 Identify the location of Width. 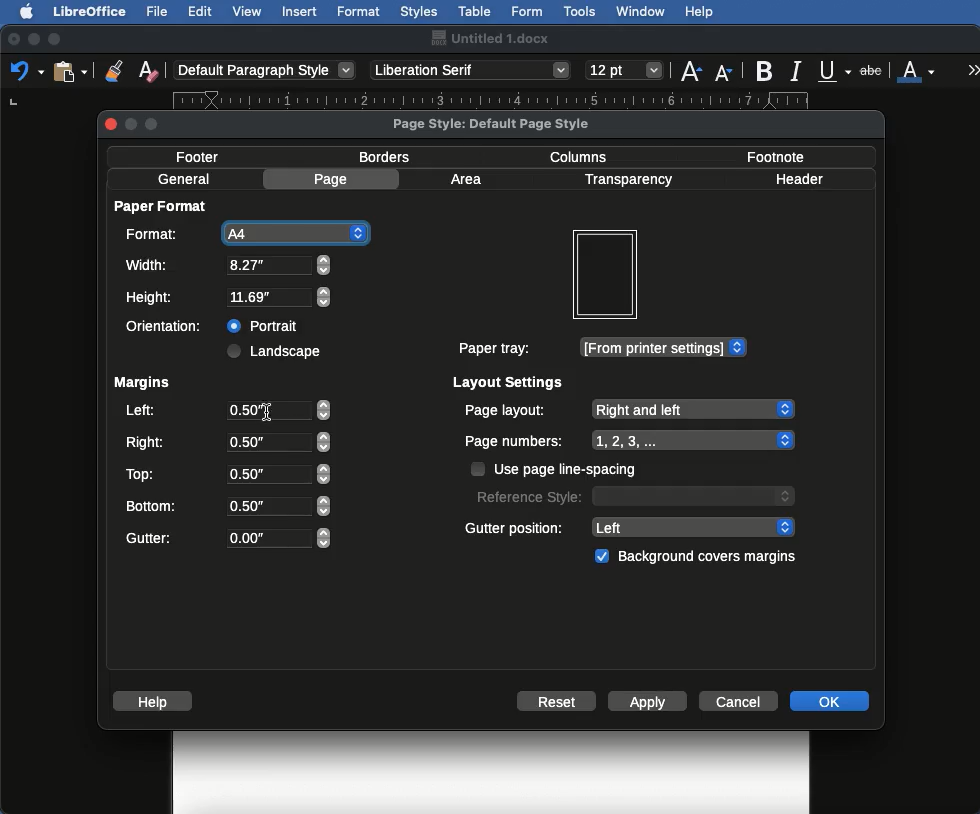
(227, 265).